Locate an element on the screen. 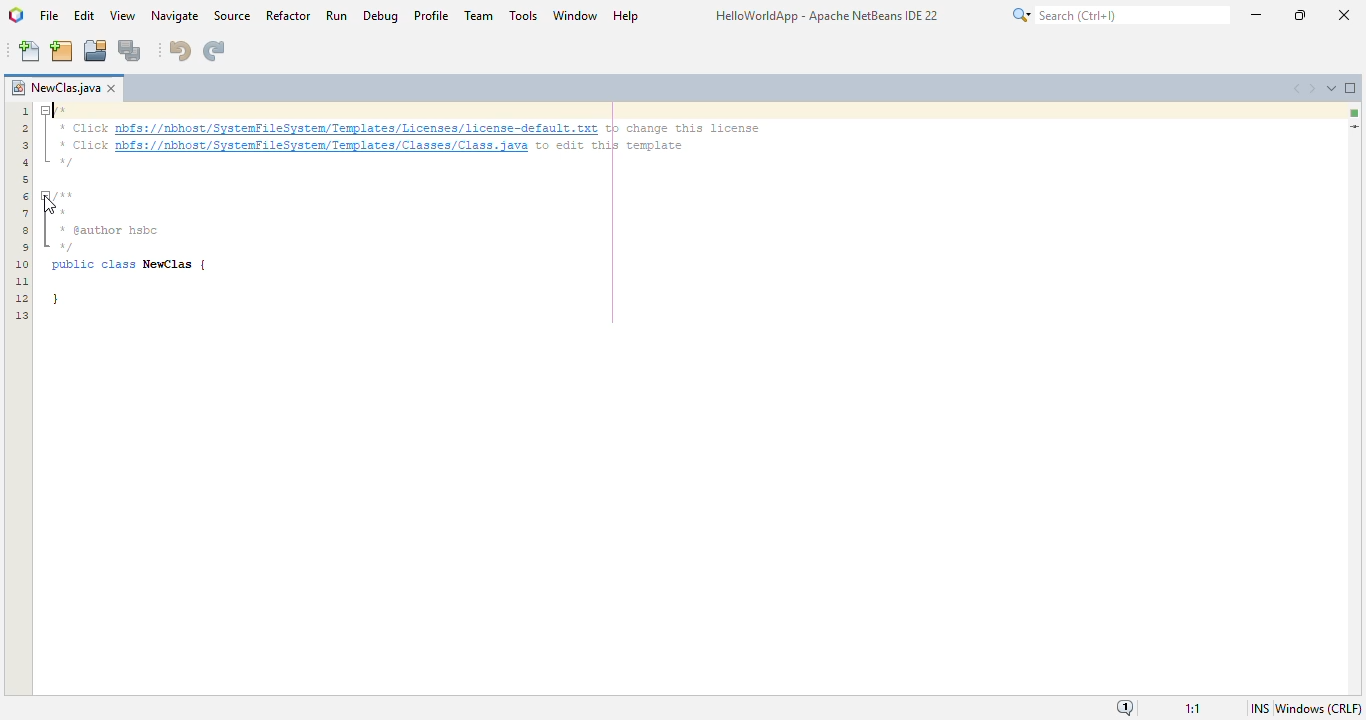  maximize window is located at coordinates (1351, 88).